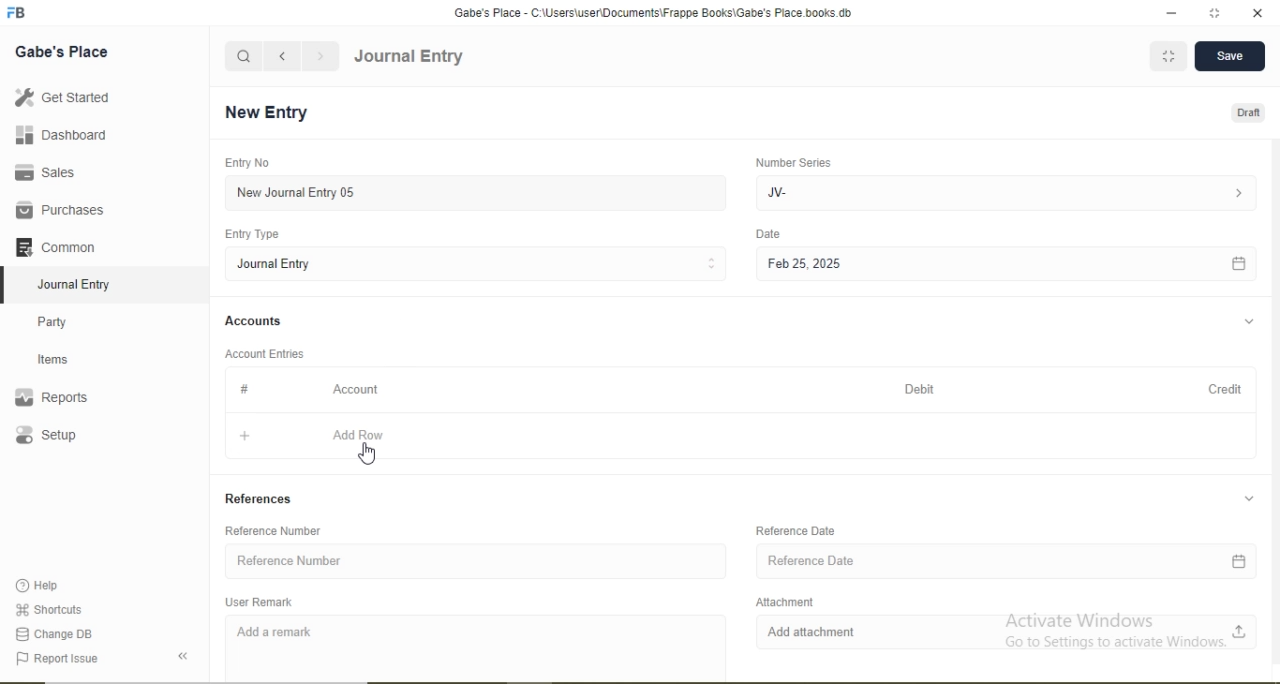  What do you see at coordinates (75, 437) in the screenshot?
I see `Setup` at bounding box center [75, 437].